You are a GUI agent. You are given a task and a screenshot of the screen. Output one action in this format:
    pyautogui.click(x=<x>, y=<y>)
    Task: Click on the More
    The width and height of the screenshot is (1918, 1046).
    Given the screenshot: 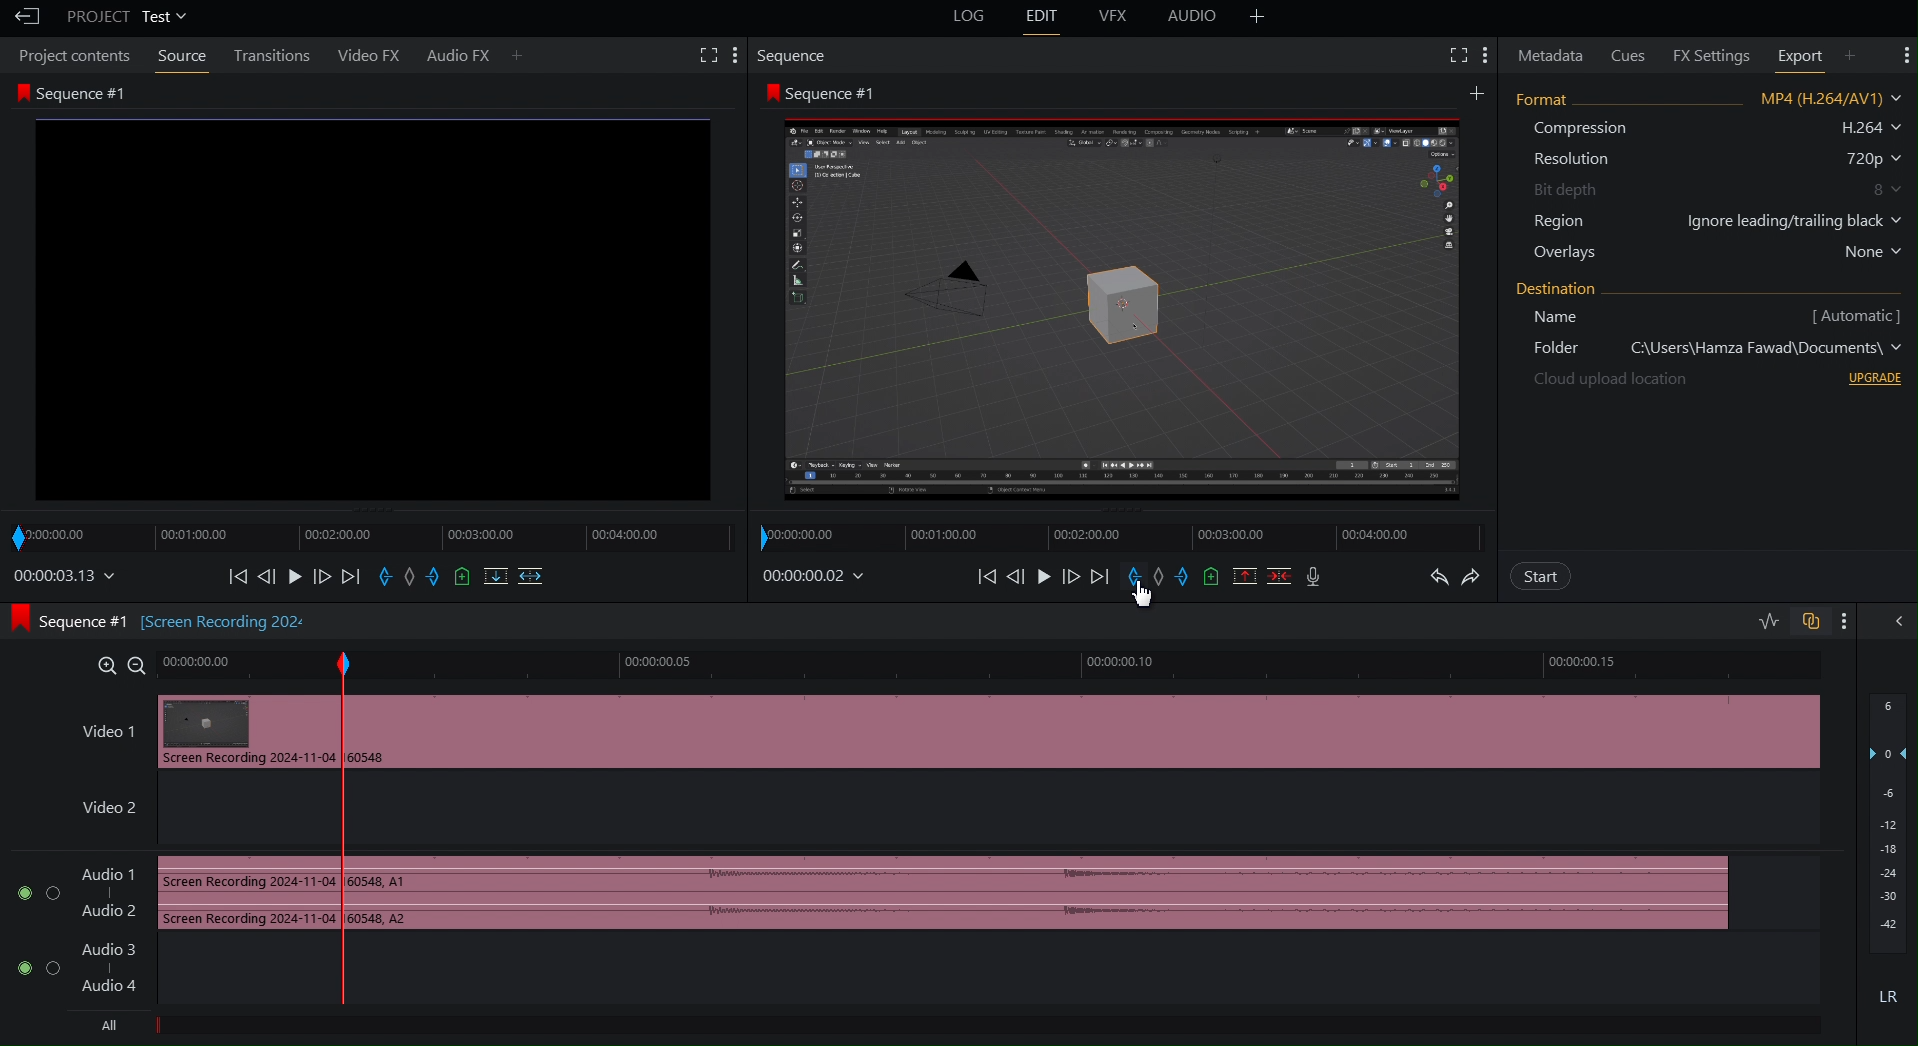 What is the action you would take?
    pyautogui.click(x=1258, y=19)
    